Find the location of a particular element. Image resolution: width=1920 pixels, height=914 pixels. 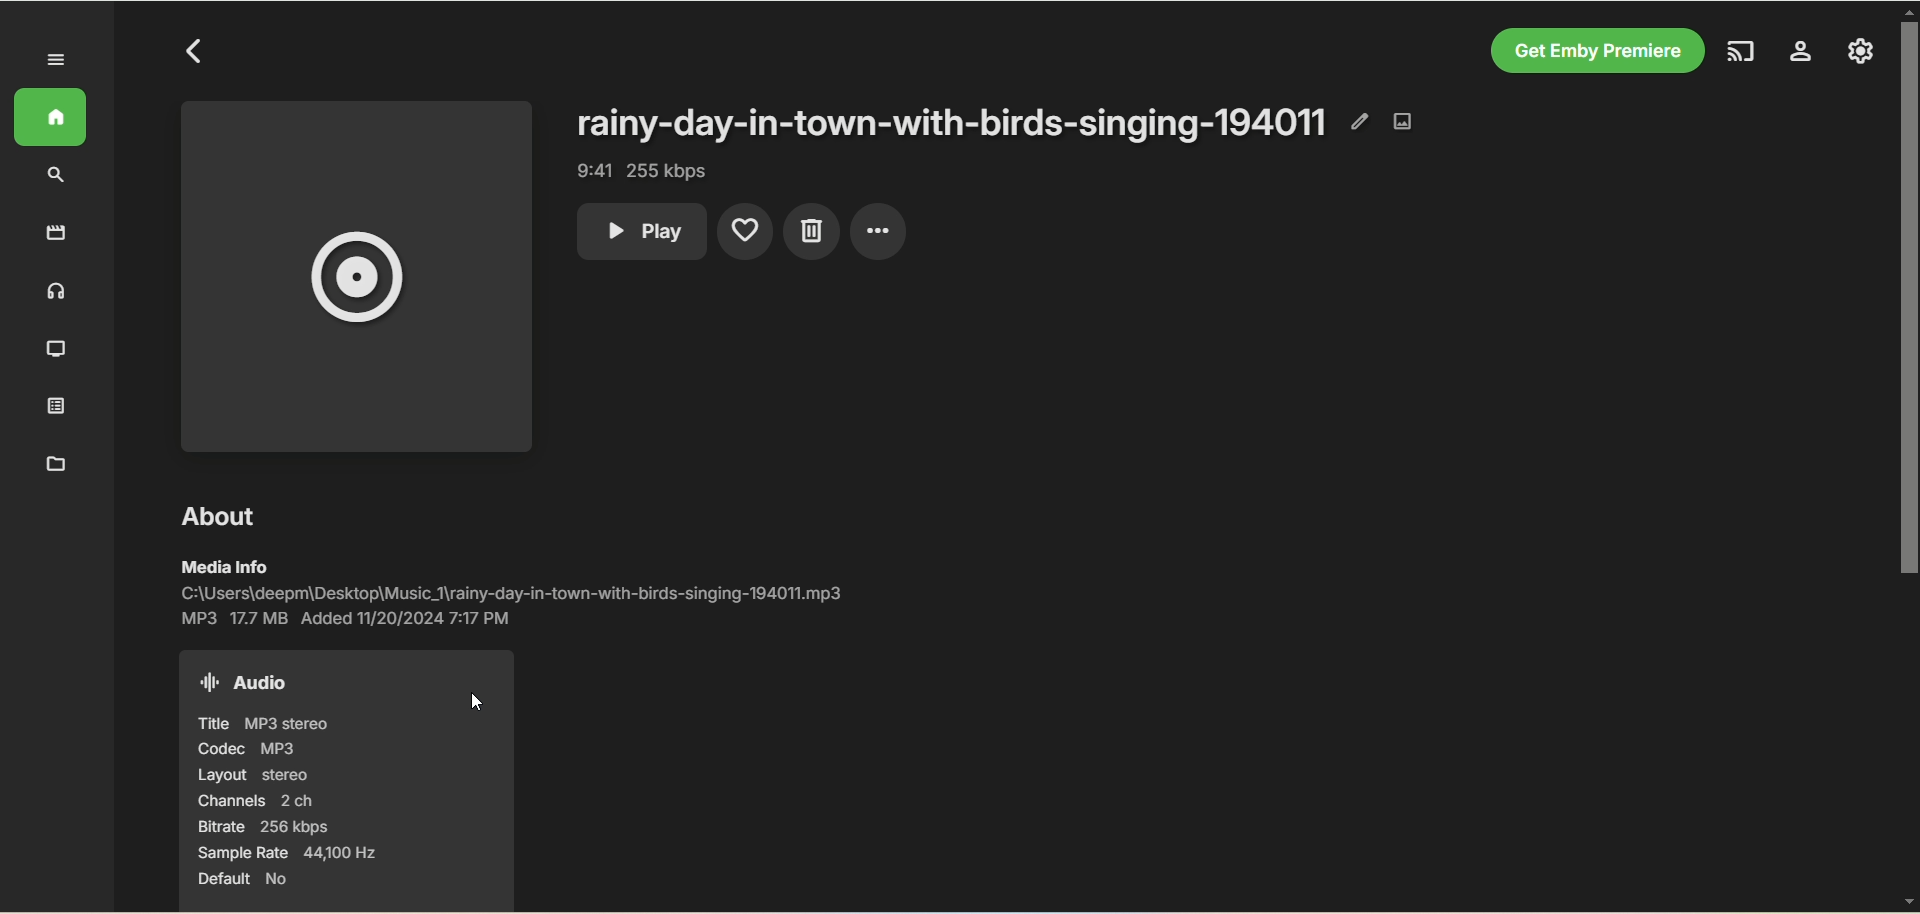

vertical scroll bar is located at coordinates (1908, 458).